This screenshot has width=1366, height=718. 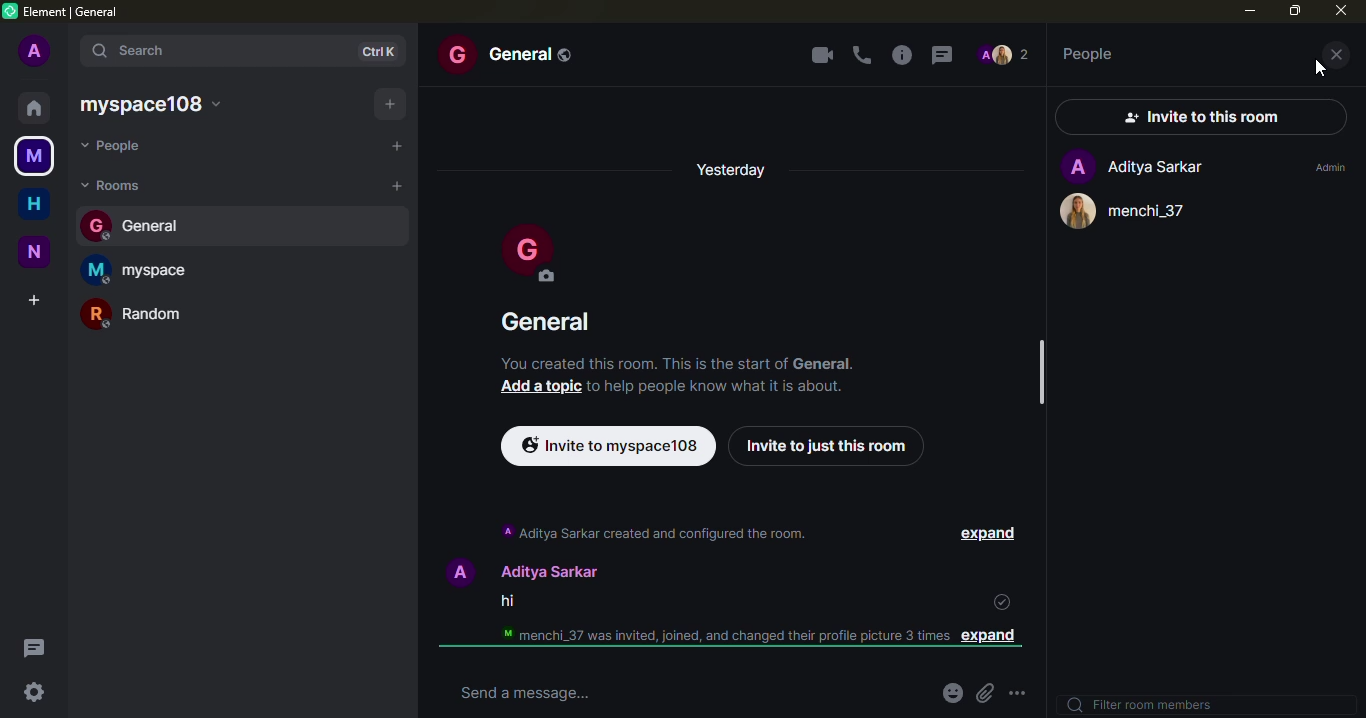 I want to click on myspace108, so click(x=156, y=103).